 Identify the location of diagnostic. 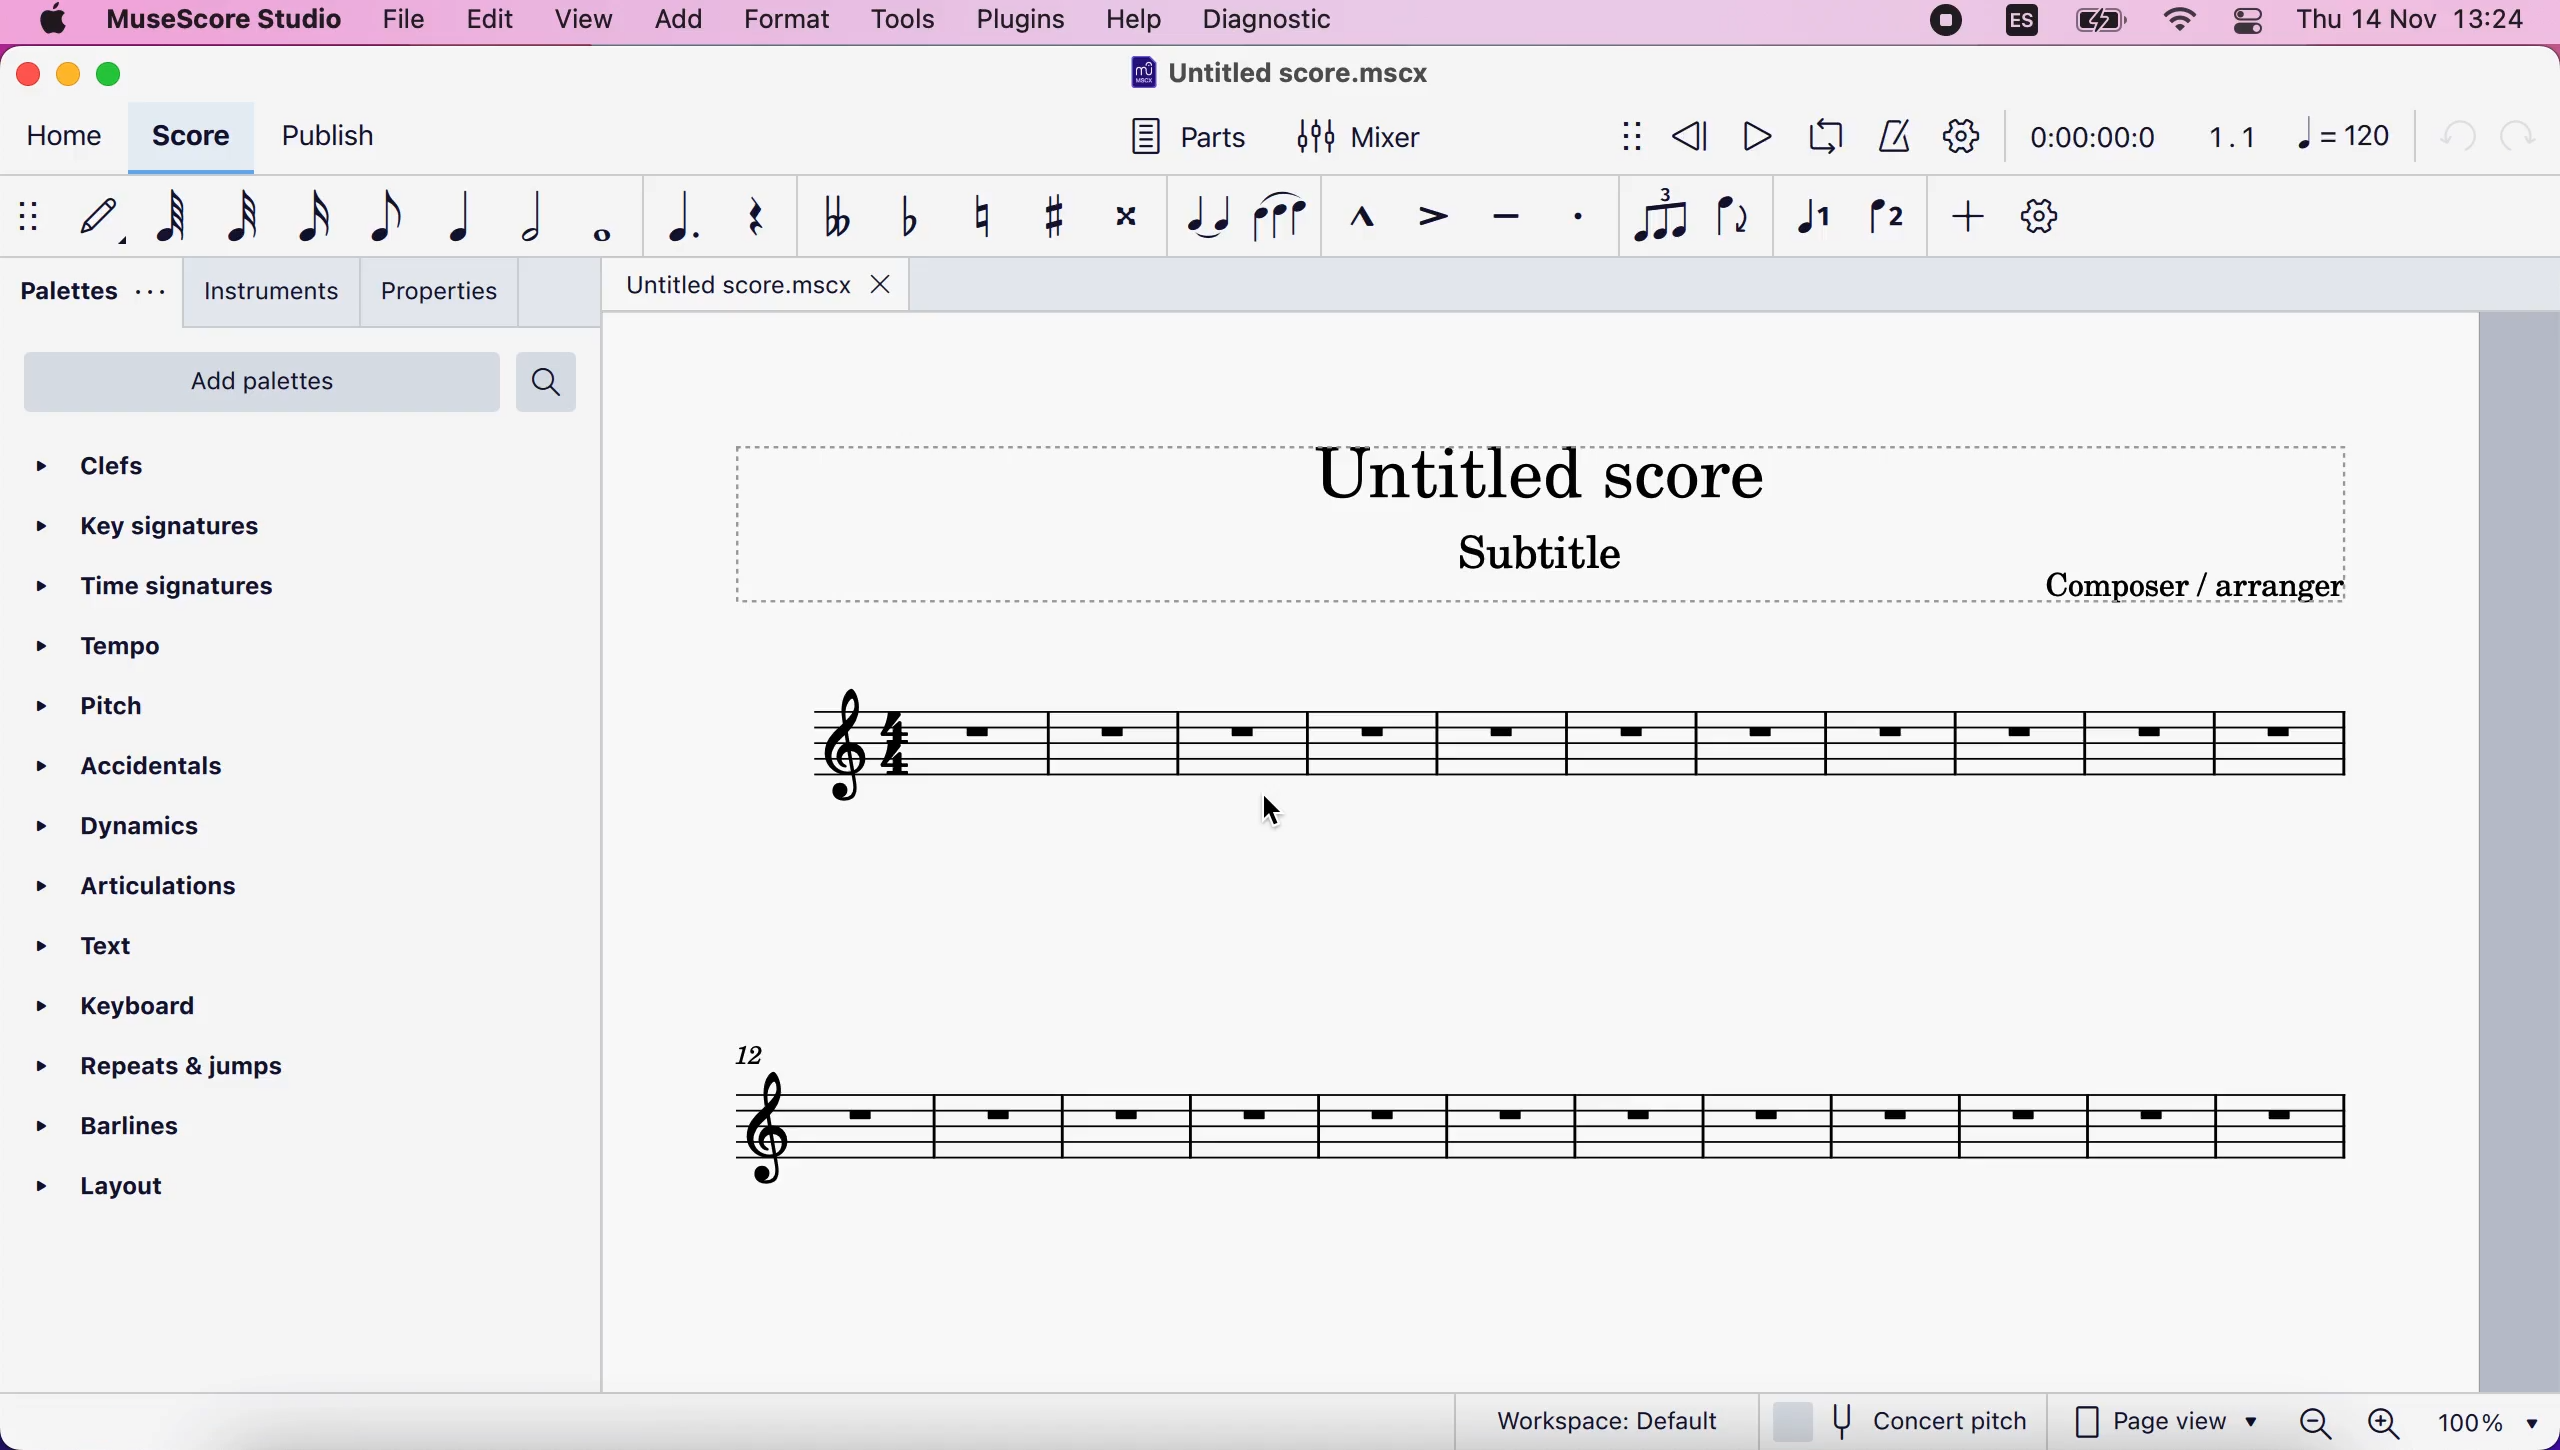
(1282, 19).